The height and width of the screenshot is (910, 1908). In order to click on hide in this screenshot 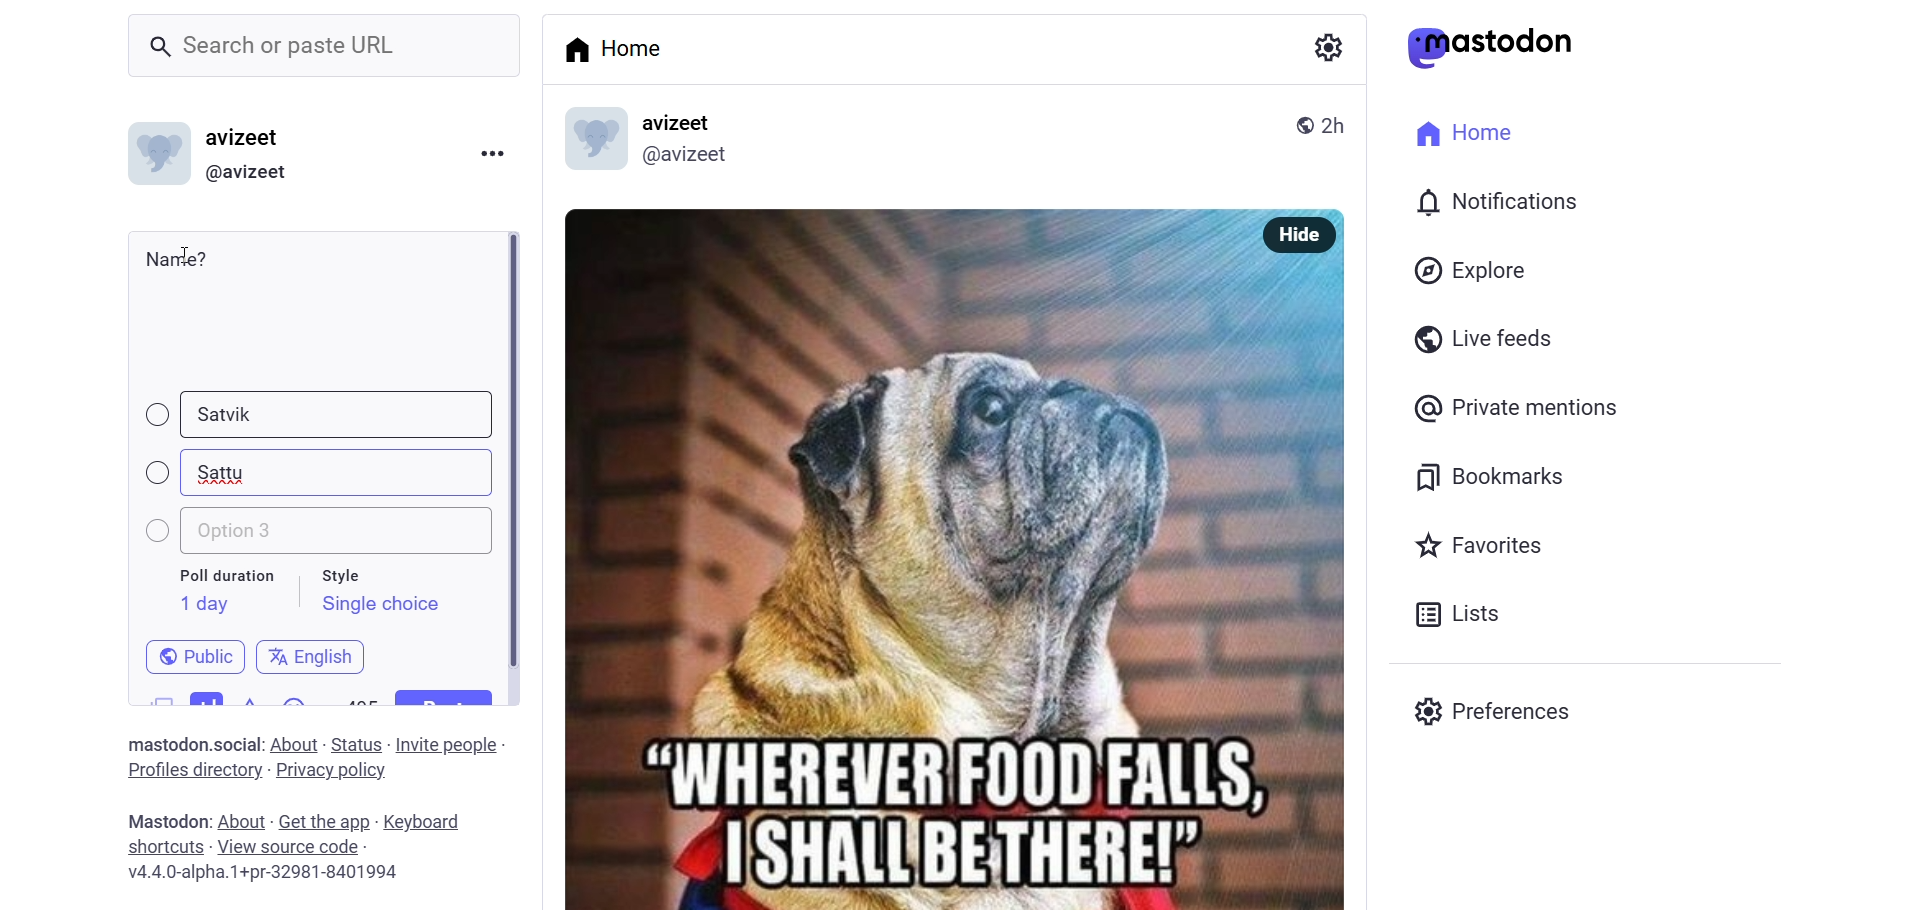, I will do `click(1294, 235)`.